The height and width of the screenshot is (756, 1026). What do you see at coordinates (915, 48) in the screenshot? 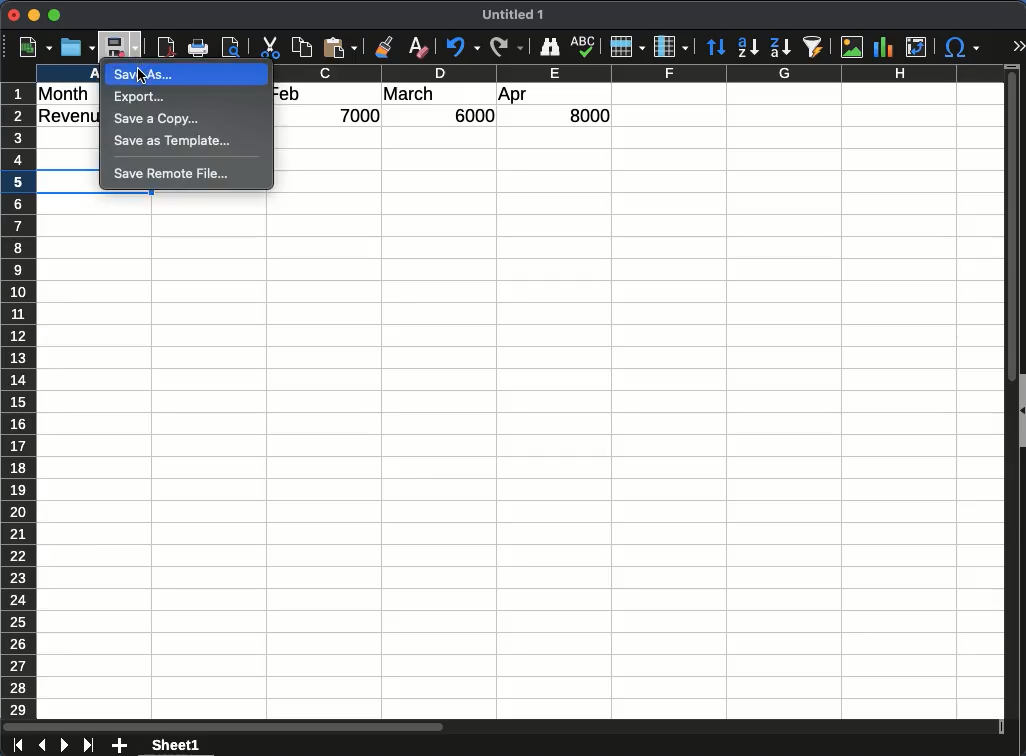
I see `pivot table` at bounding box center [915, 48].